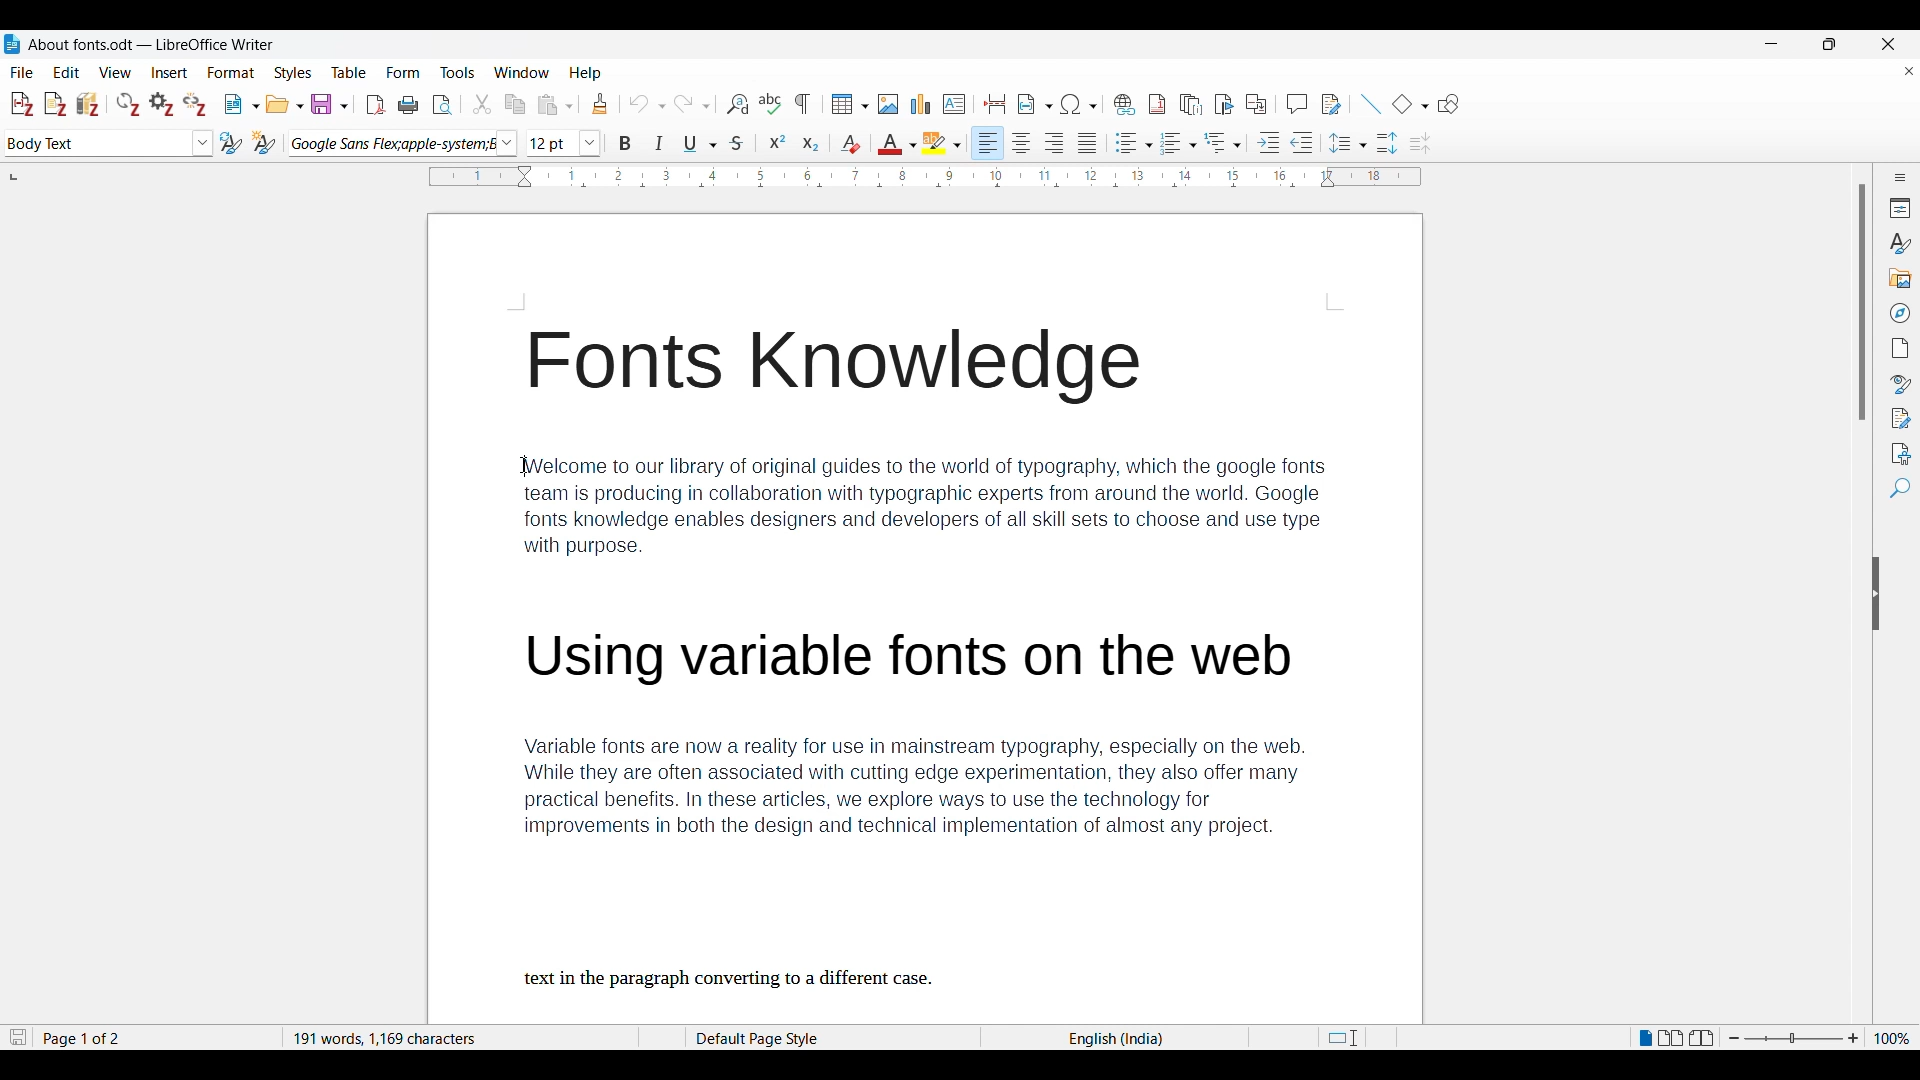  I want to click on Navigator, so click(1901, 313).